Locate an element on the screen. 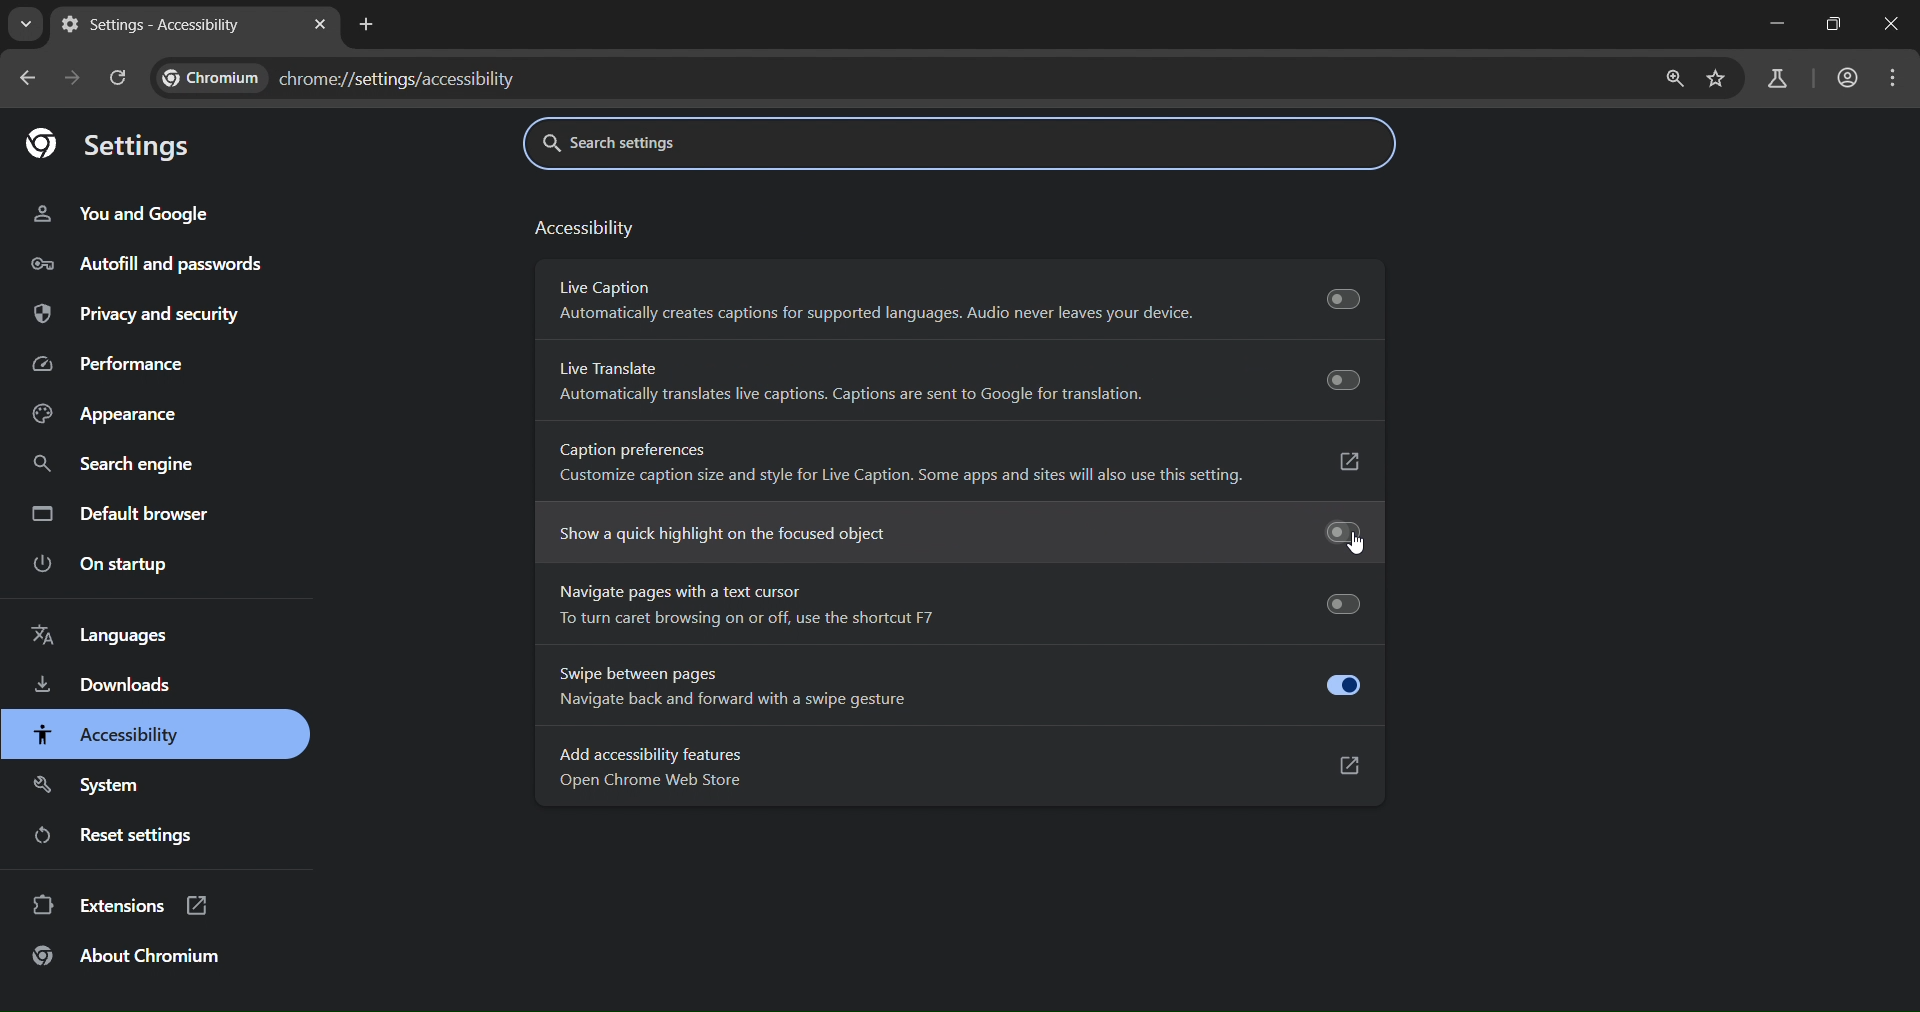  settings is located at coordinates (115, 147).